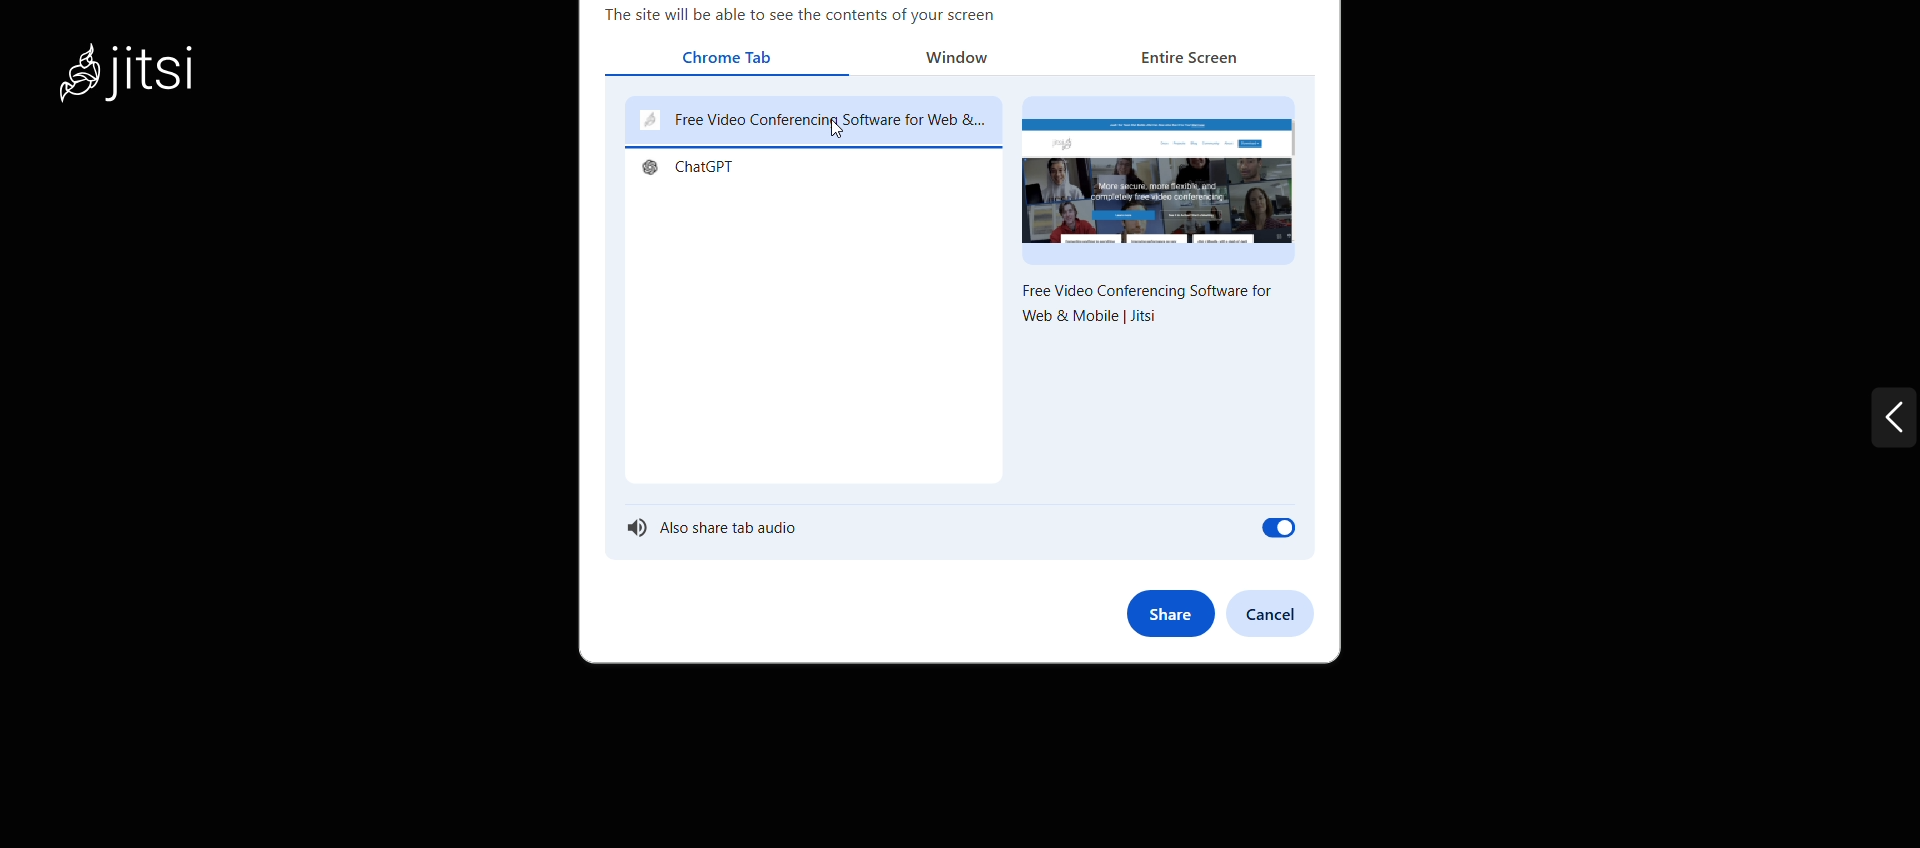 This screenshot has width=1920, height=848. What do you see at coordinates (1161, 178) in the screenshot?
I see `screen preview` at bounding box center [1161, 178].